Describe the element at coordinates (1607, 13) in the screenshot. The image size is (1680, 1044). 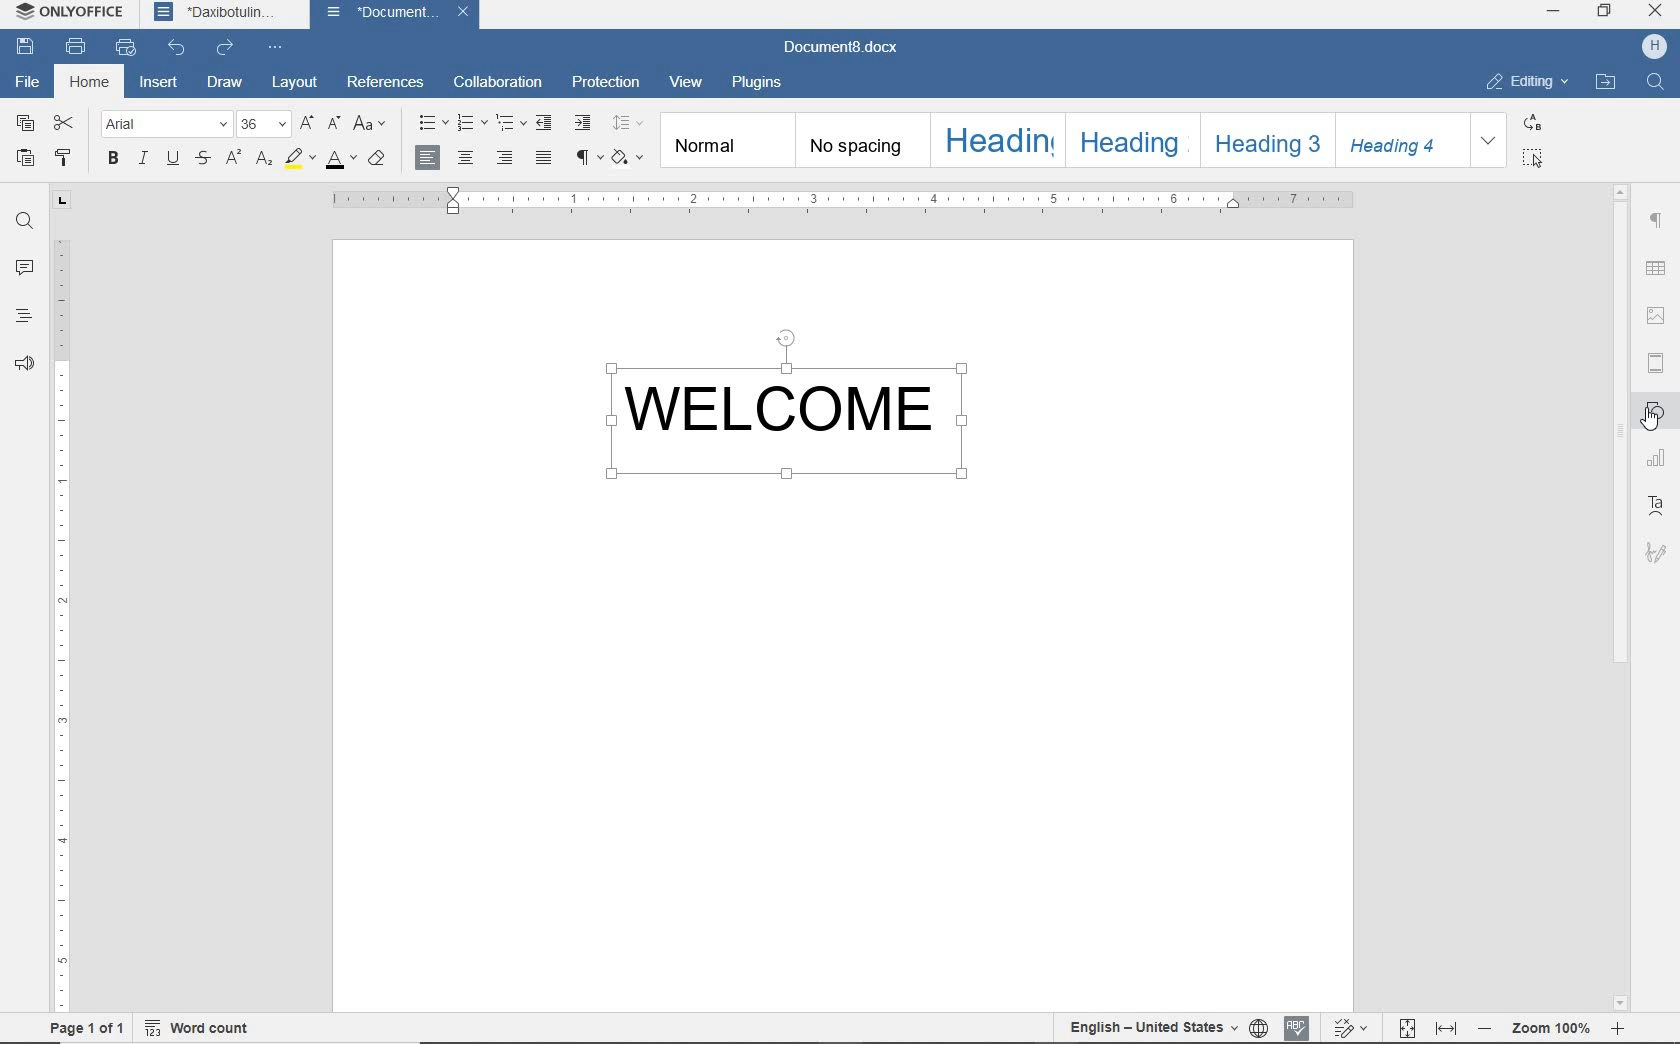
I see `RESTORE DOWN` at that location.